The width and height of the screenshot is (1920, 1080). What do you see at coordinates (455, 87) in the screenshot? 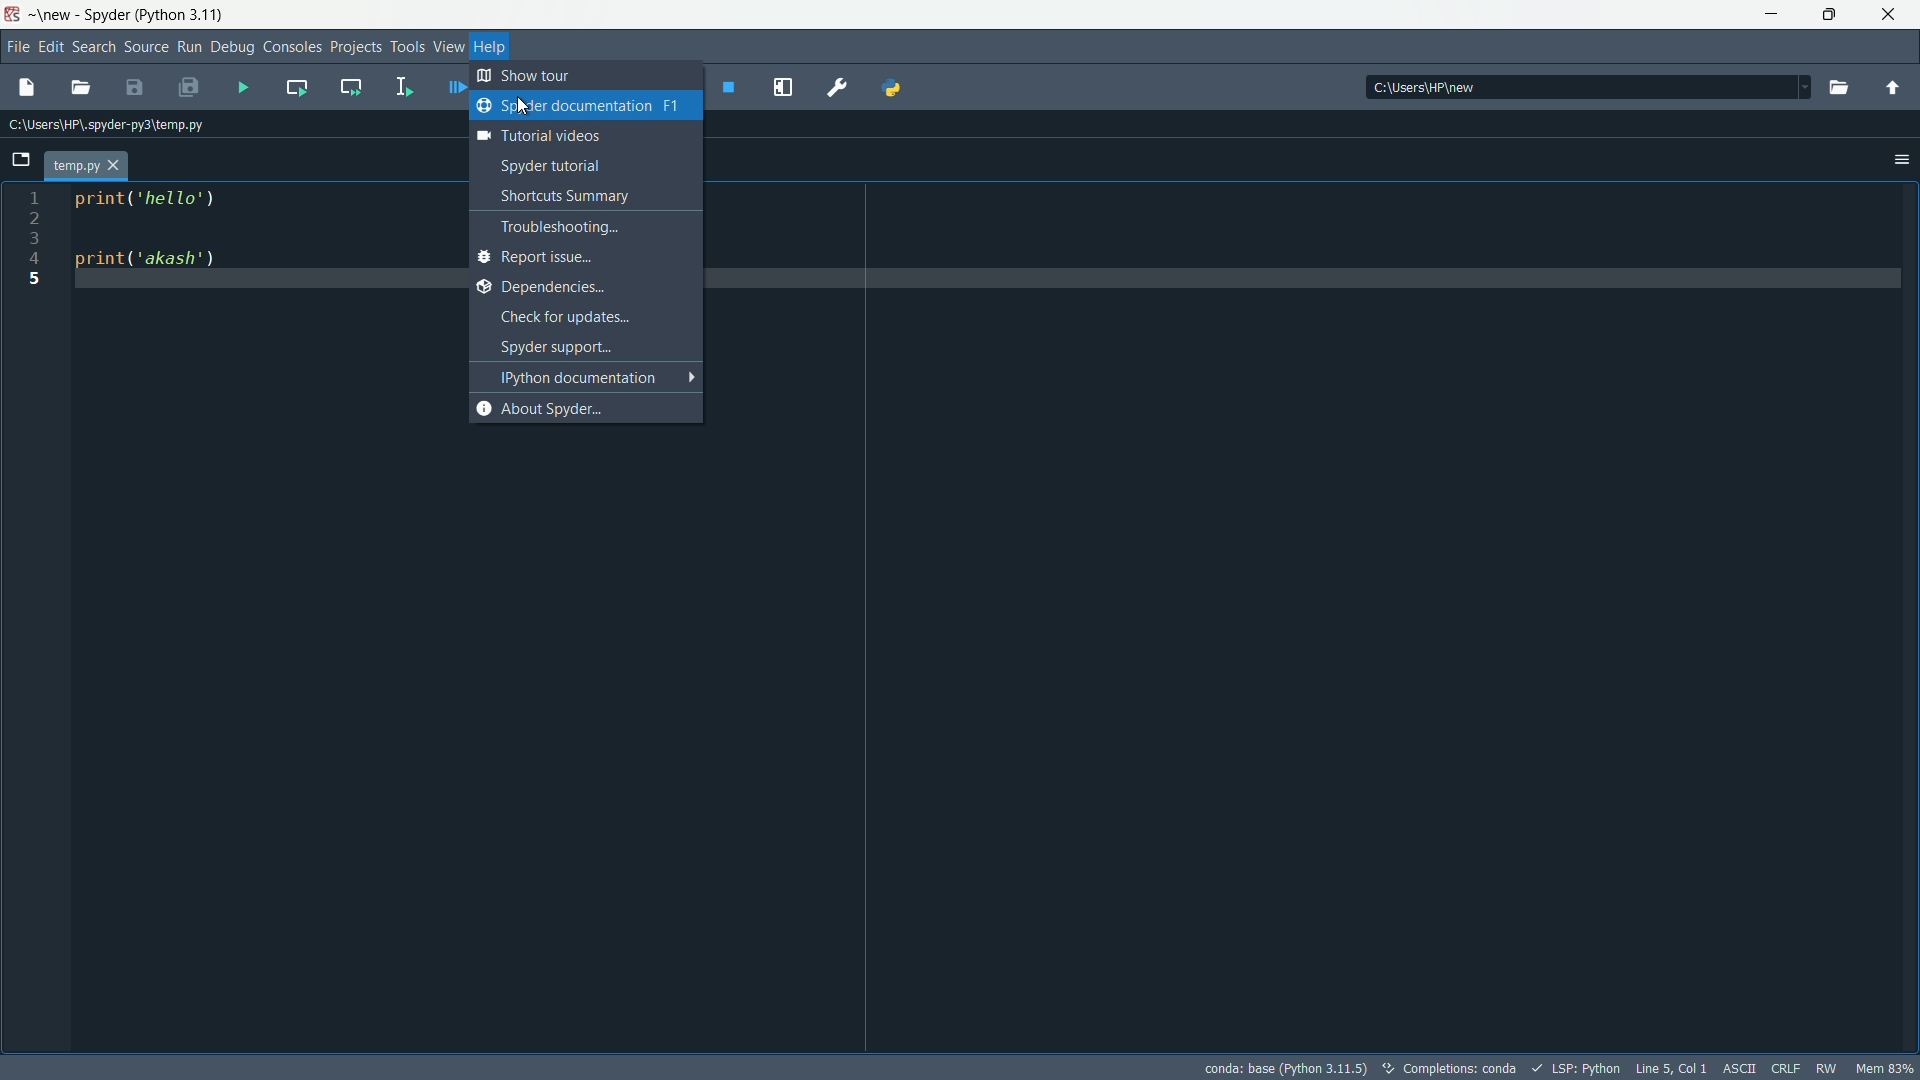
I see `debug file` at bounding box center [455, 87].